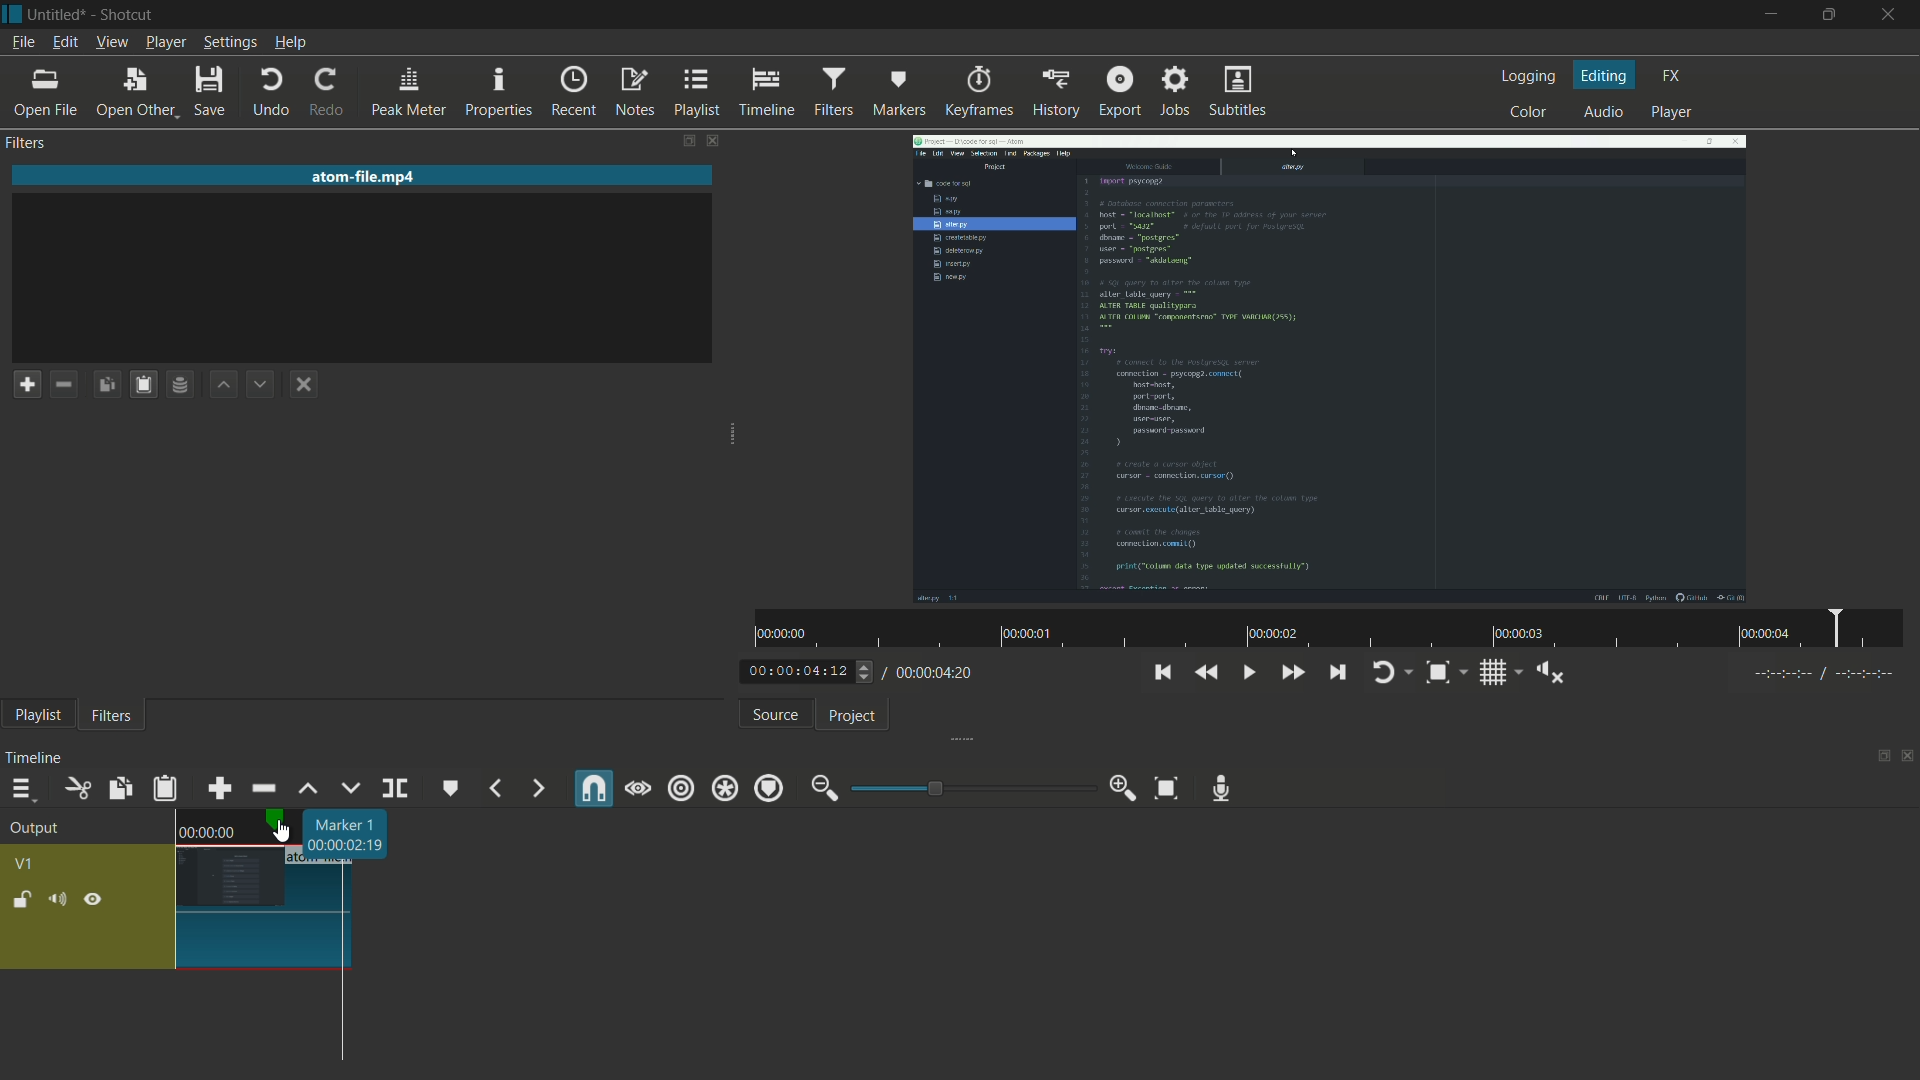  Describe the element at coordinates (397, 787) in the screenshot. I see `split at playhead` at that location.